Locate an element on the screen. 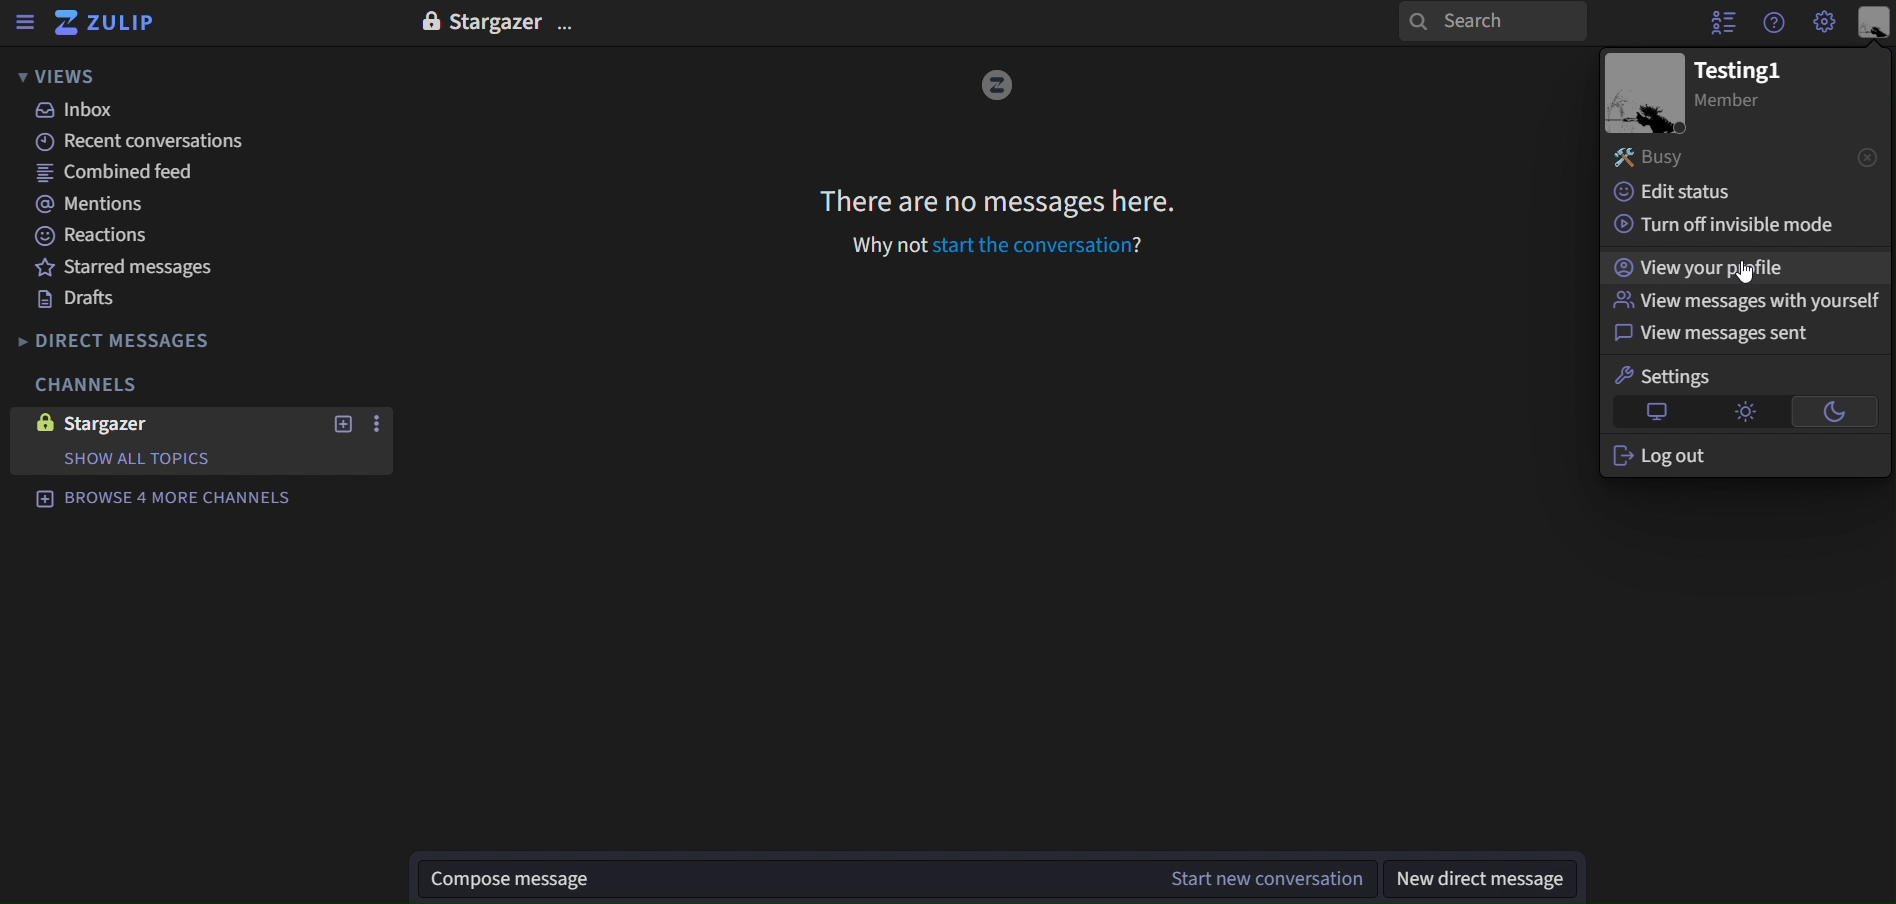 The image size is (1896, 904). stargazer is located at coordinates (504, 25).